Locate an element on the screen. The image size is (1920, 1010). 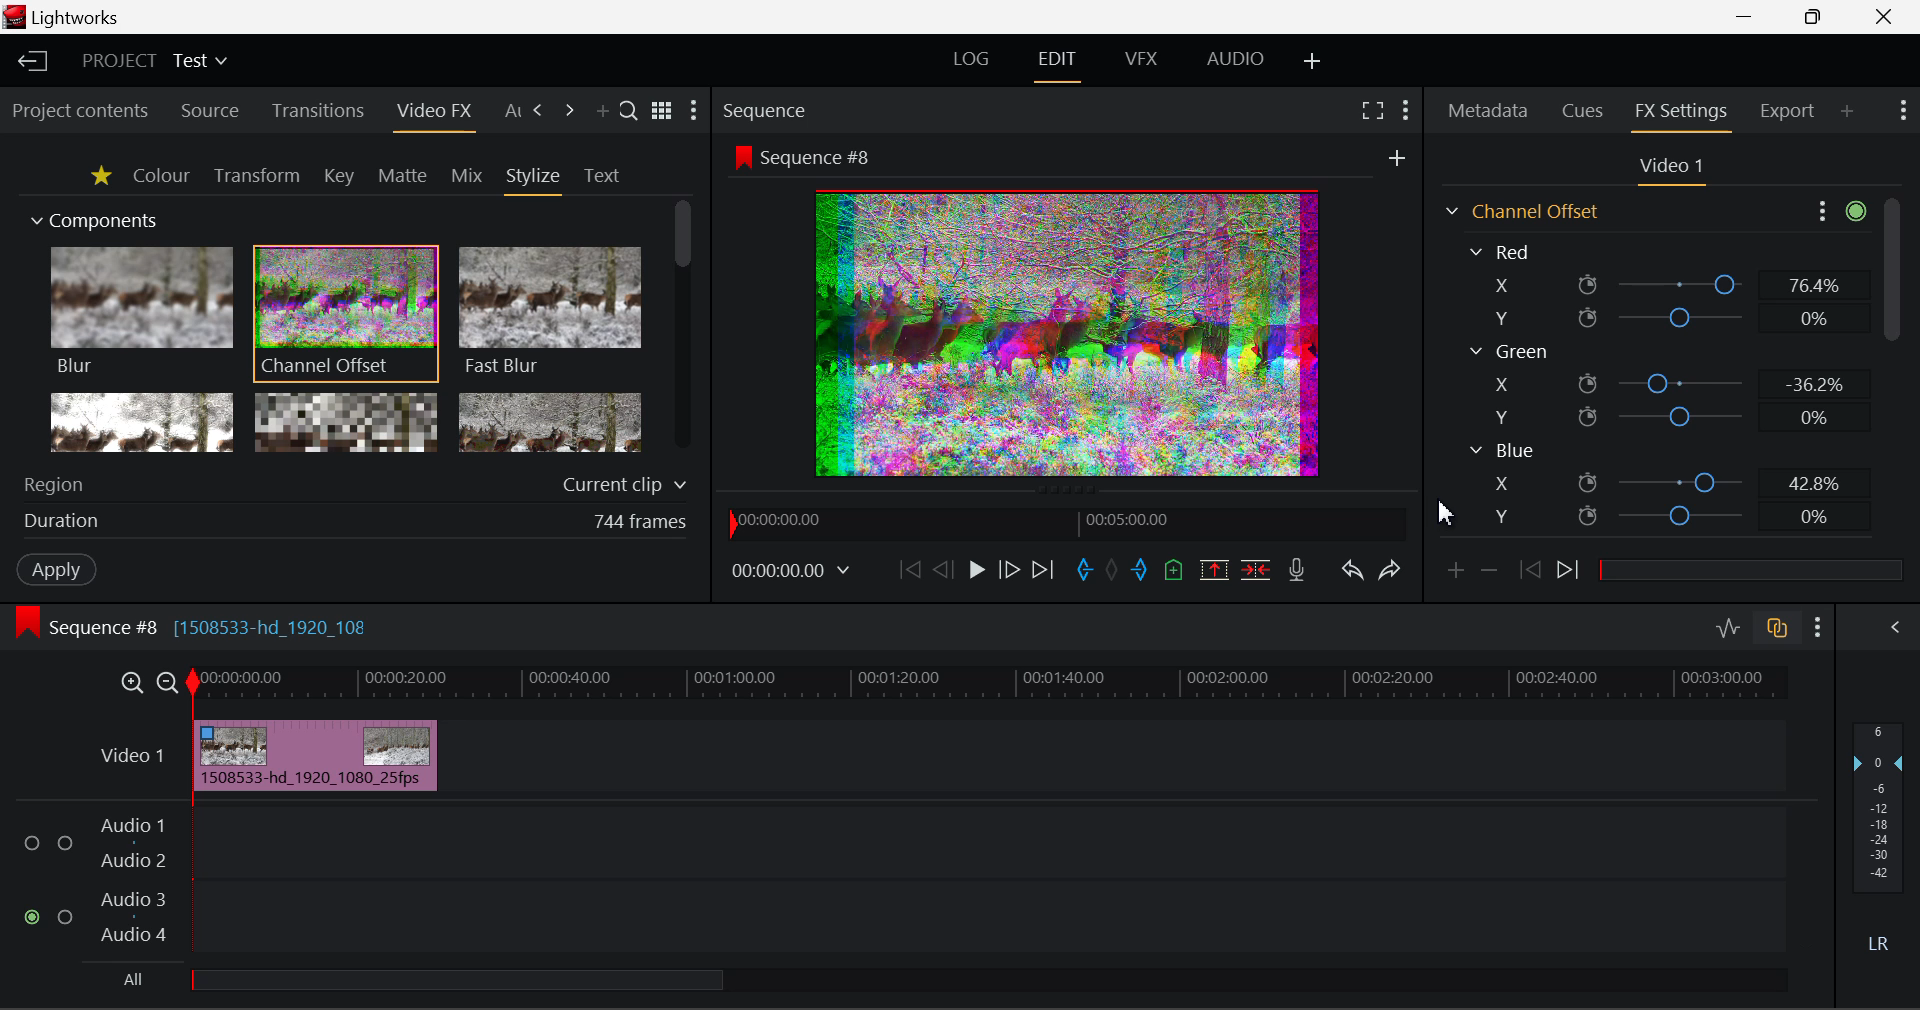
Fast Blur is located at coordinates (551, 312).